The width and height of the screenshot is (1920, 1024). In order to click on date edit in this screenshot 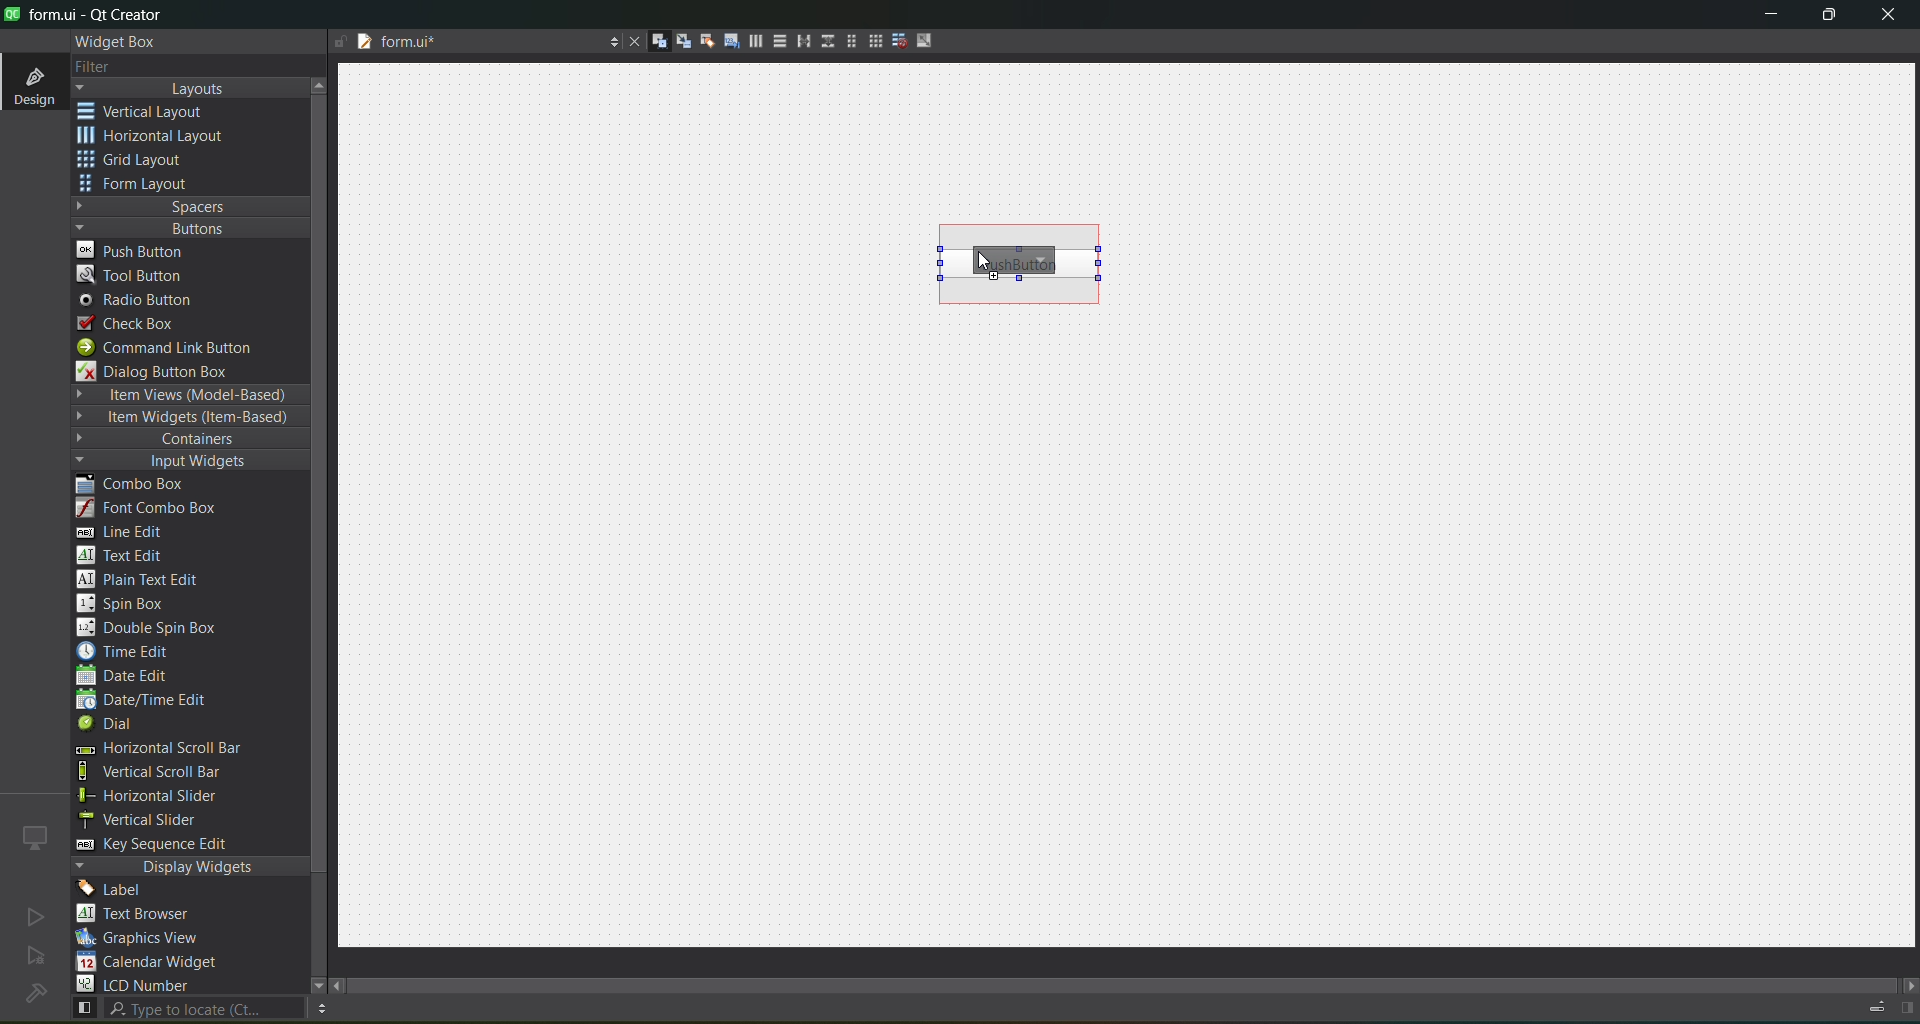, I will do `click(127, 677)`.